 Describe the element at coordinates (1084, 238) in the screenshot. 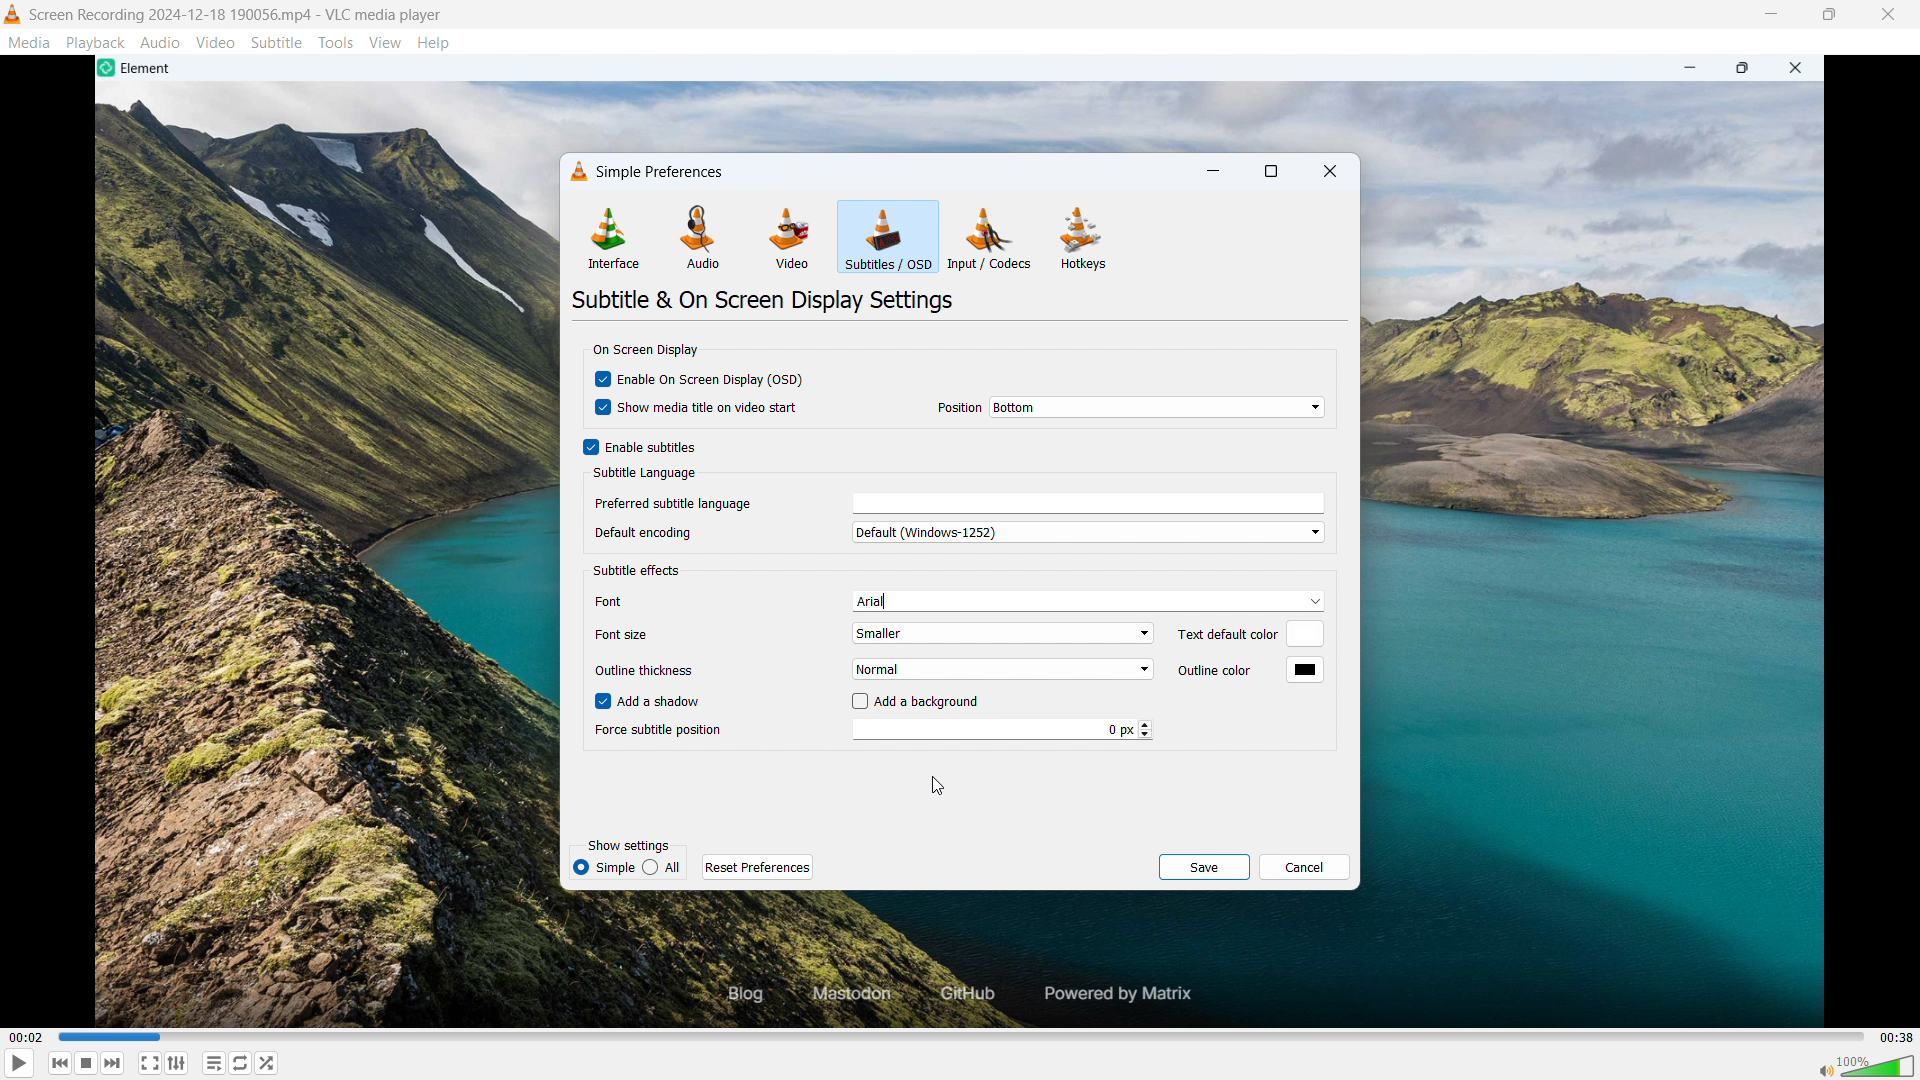

I see `hotkeys` at that location.